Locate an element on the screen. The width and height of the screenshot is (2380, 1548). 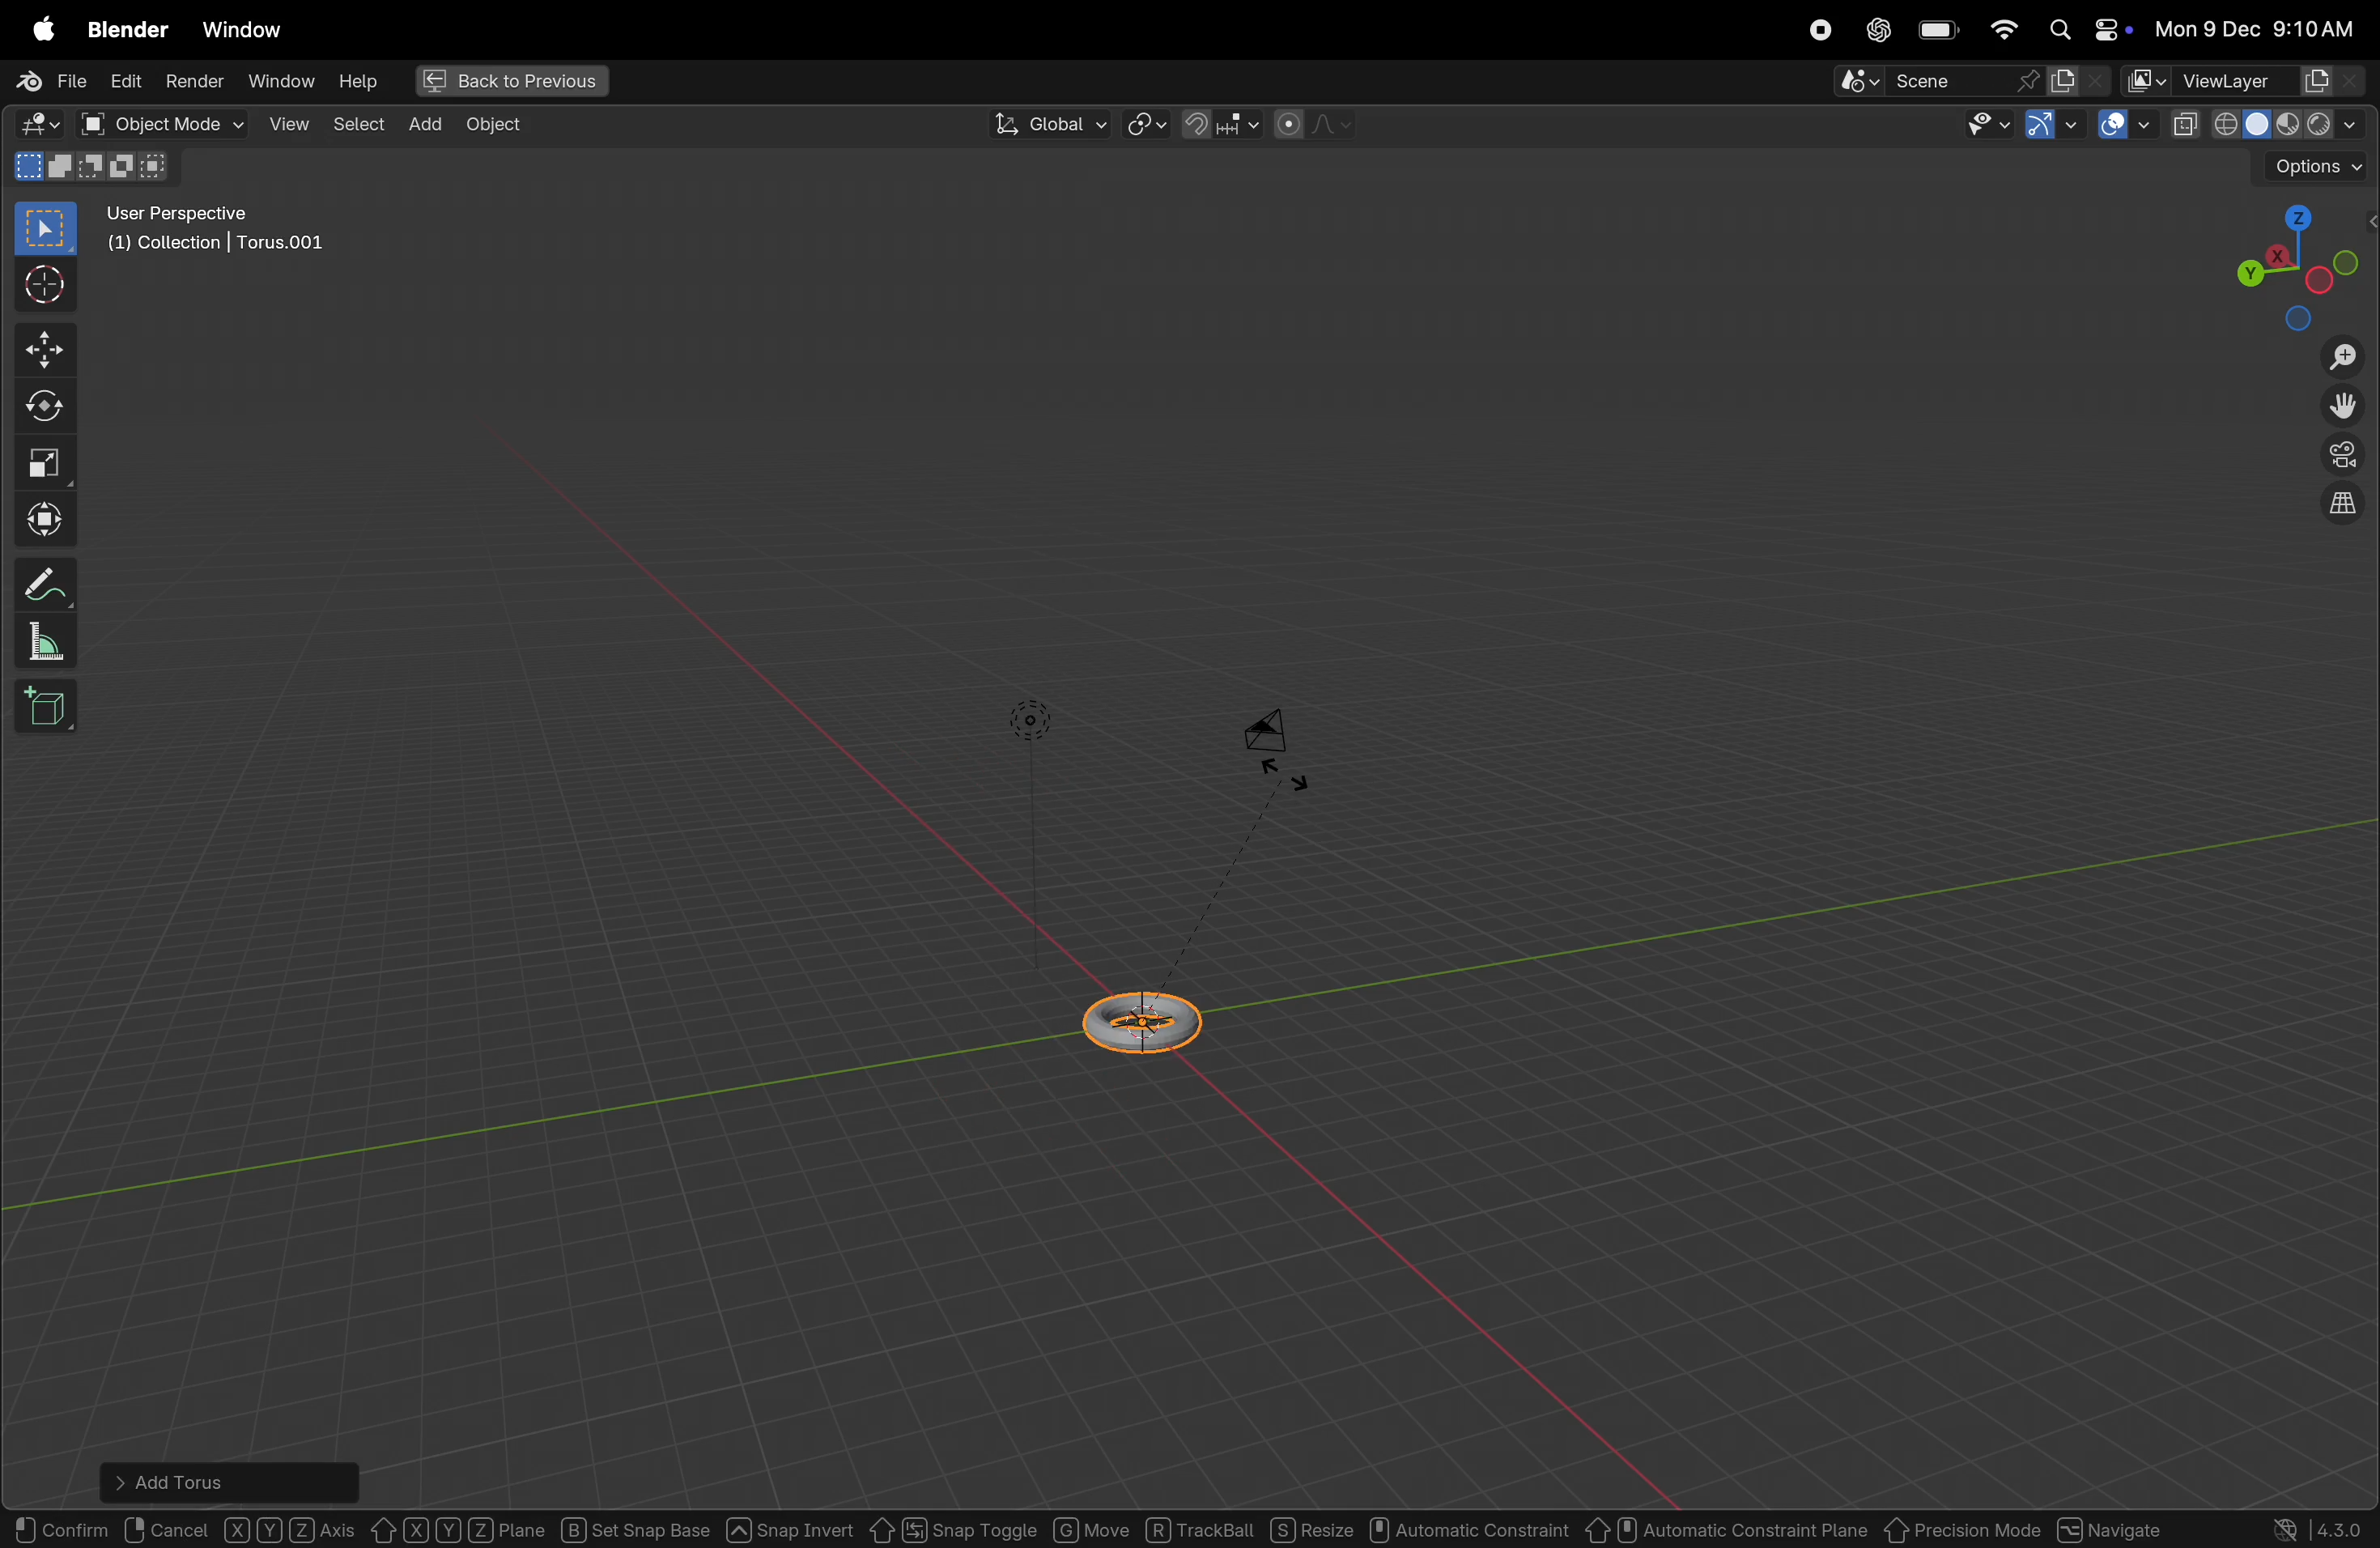
measure is located at coordinates (45, 644).